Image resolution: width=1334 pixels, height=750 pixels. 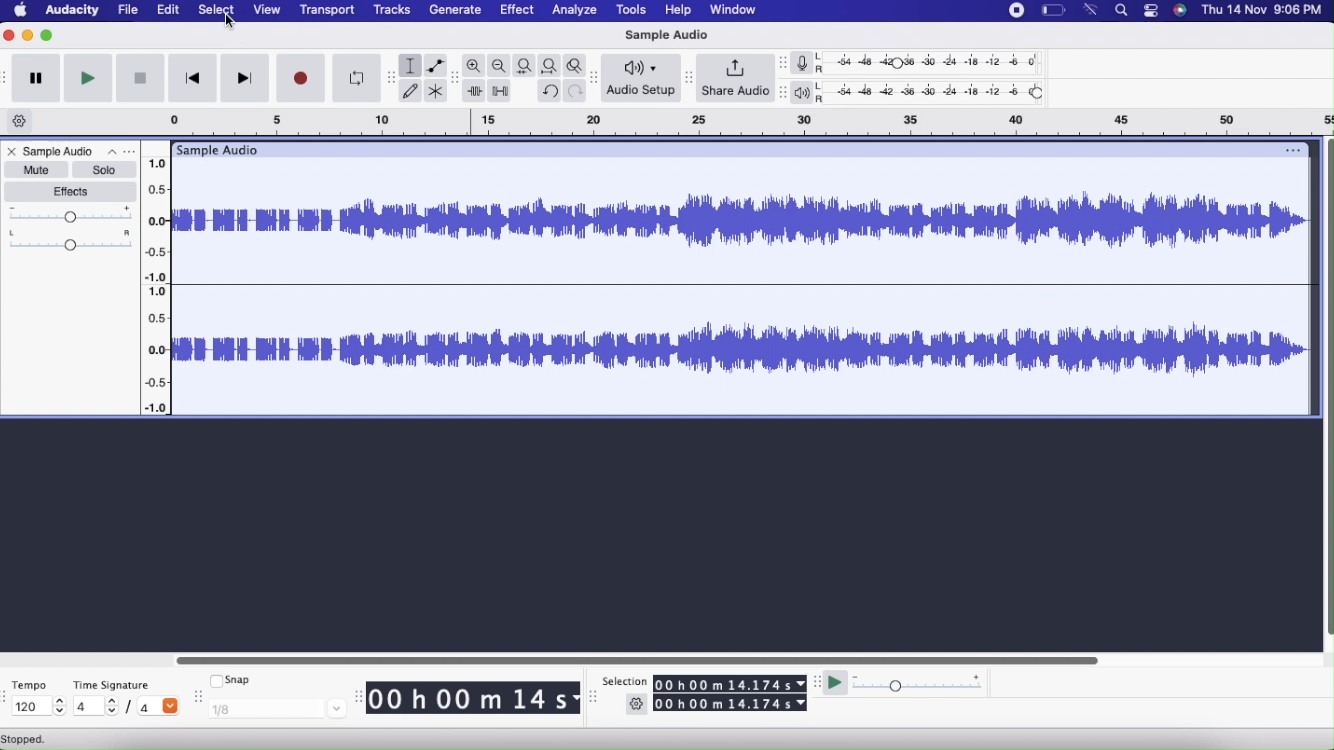 I want to click on 00 h 00 m 14.174 s, so click(x=730, y=684).